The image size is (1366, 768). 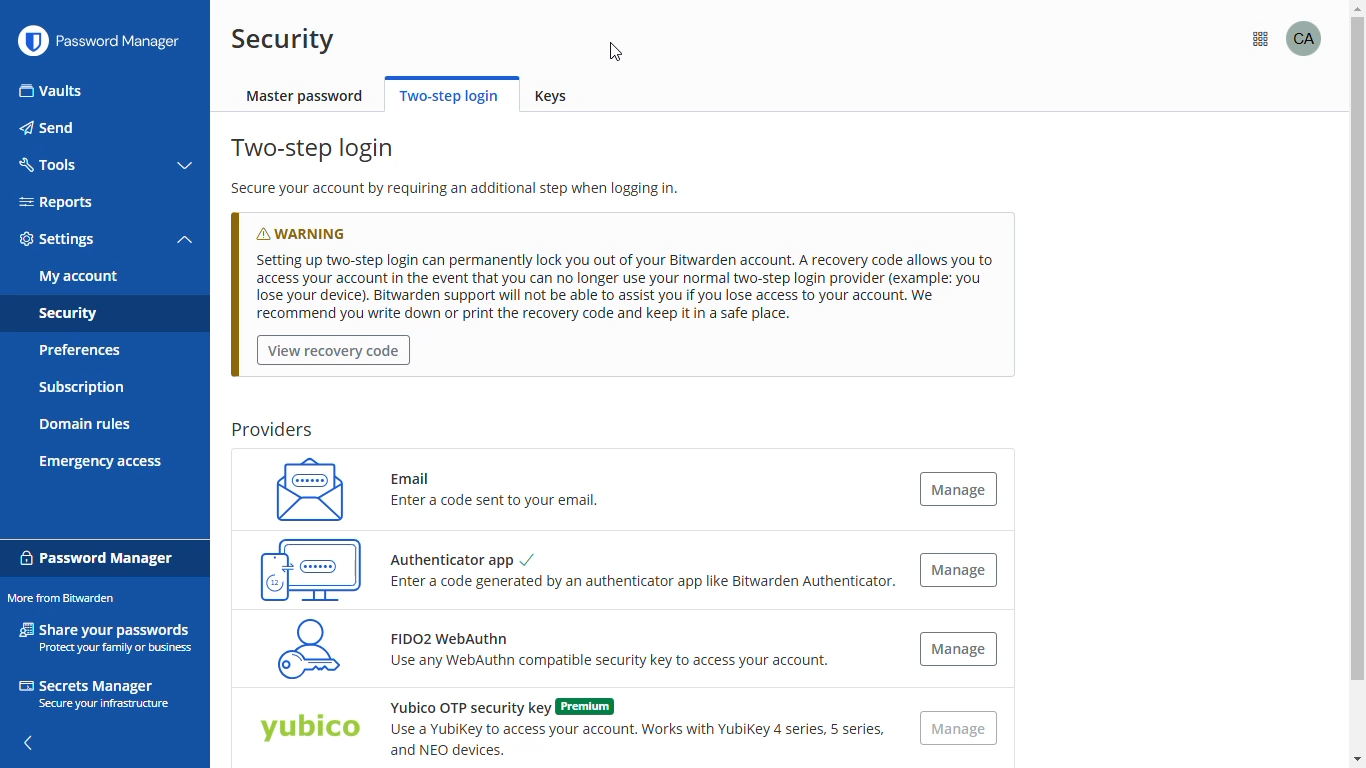 I want to click on secure your account by requiring an additional step when logging in, so click(x=457, y=191).